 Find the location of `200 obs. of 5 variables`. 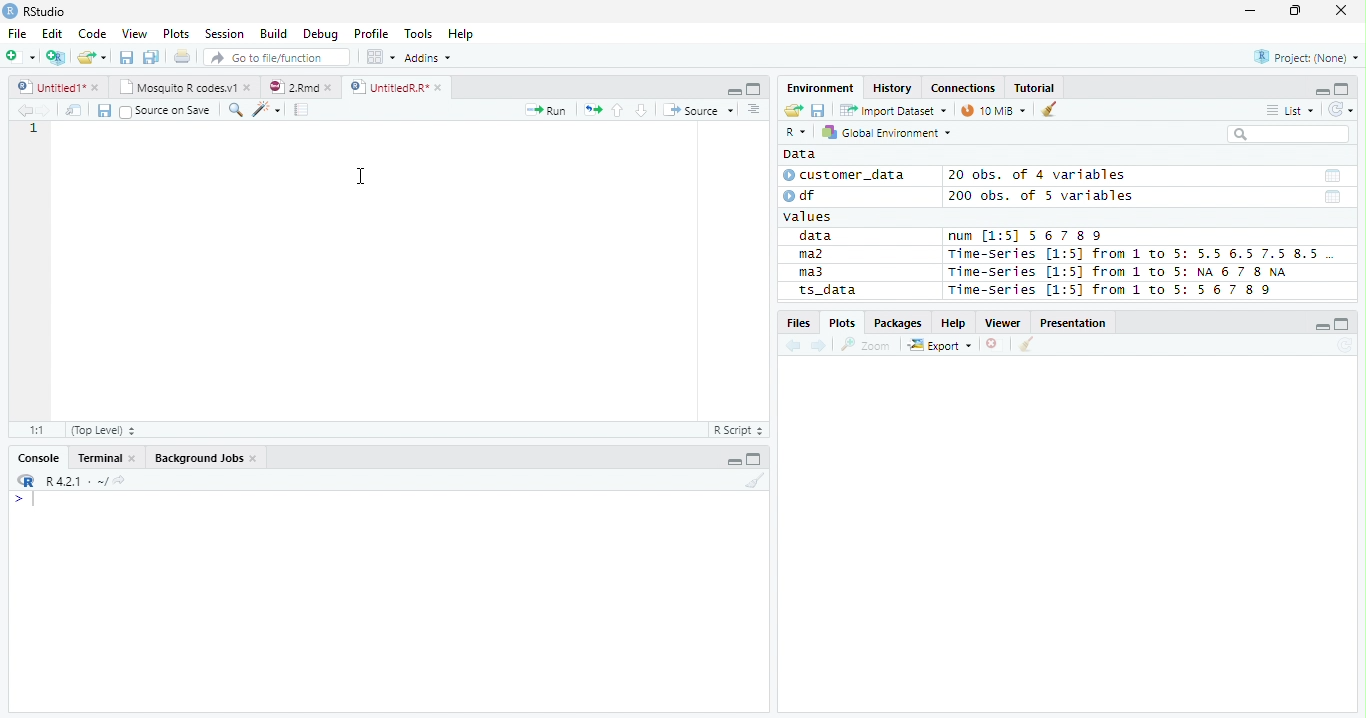

200 obs. of 5 variables is located at coordinates (1038, 198).